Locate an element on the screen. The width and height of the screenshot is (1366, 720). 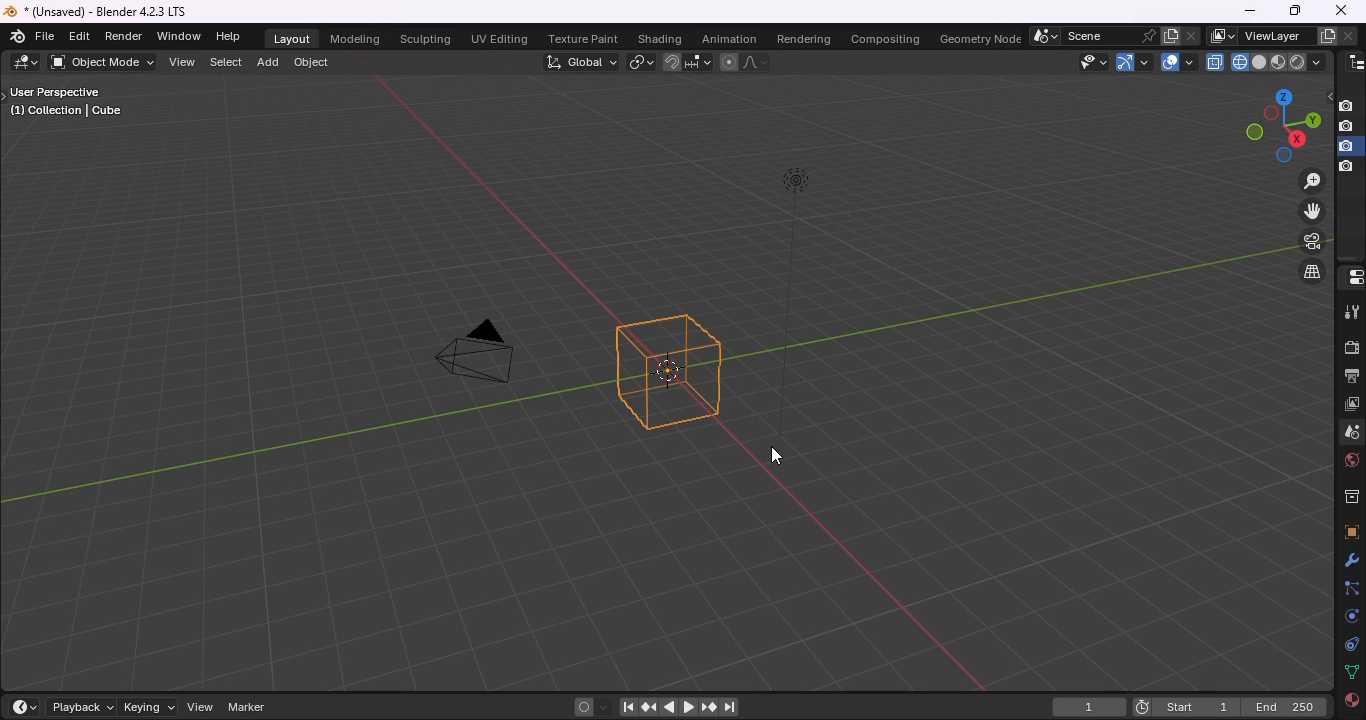
scene is located at coordinates (1094, 36).